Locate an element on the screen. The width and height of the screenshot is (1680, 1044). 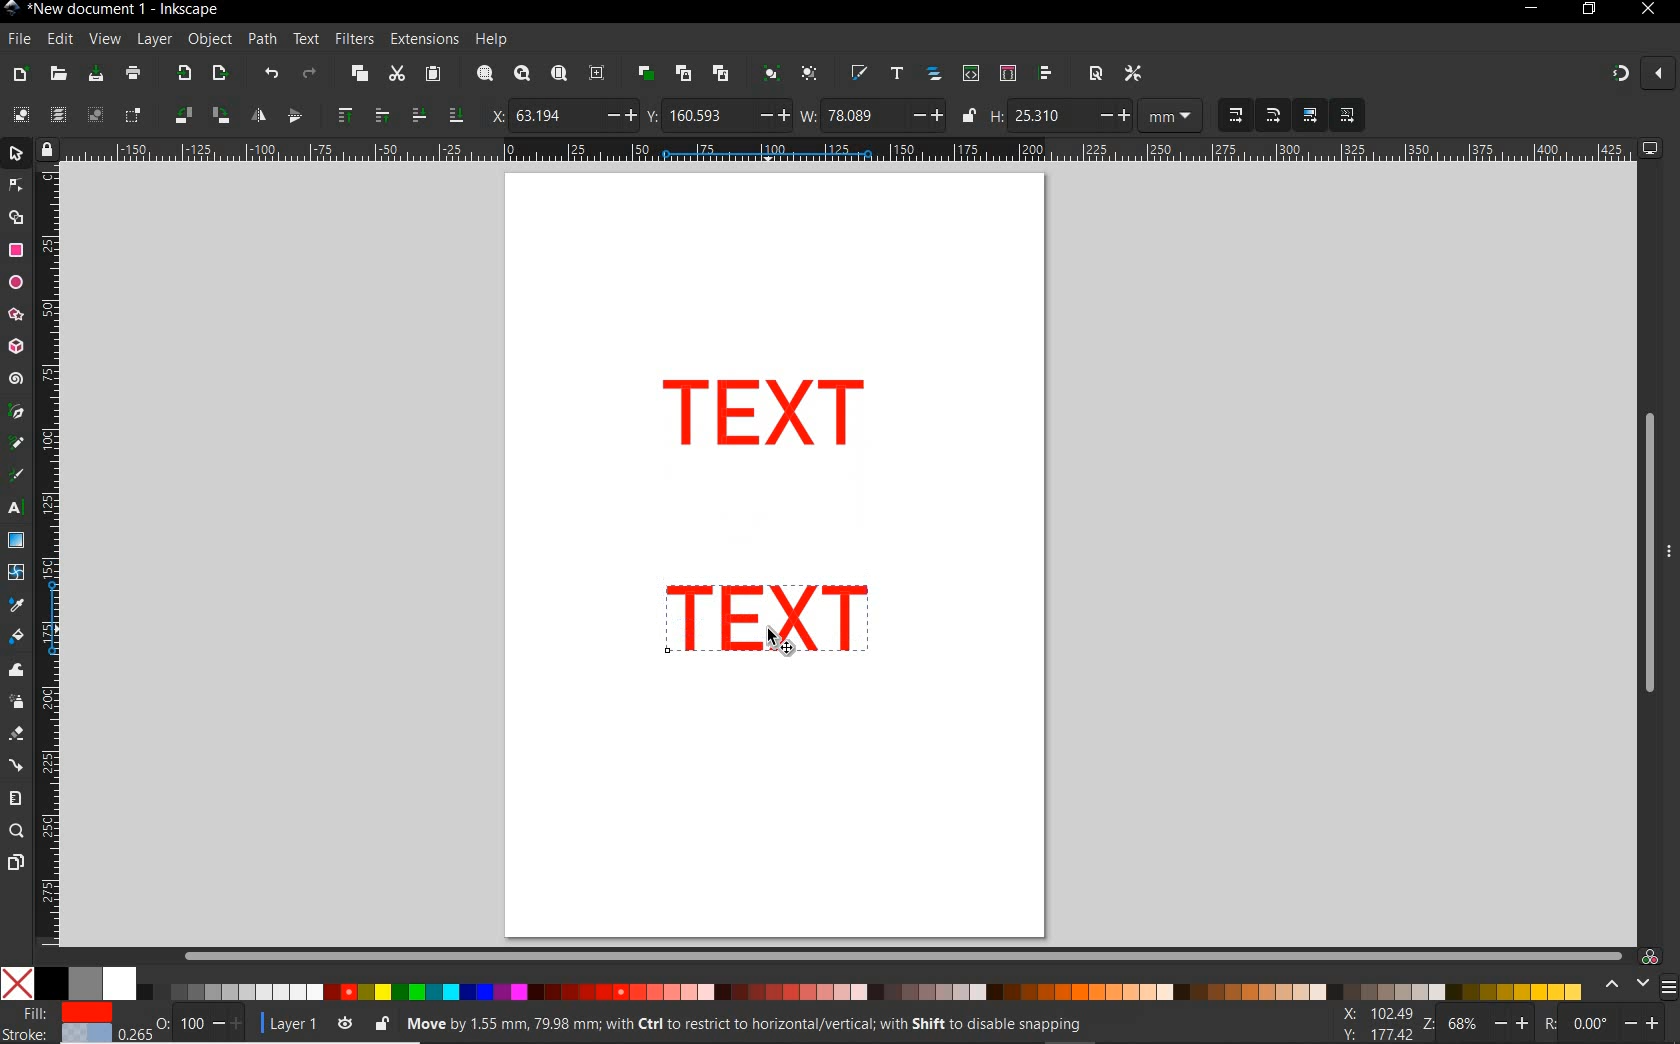
spiral tool is located at coordinates (16, 381).